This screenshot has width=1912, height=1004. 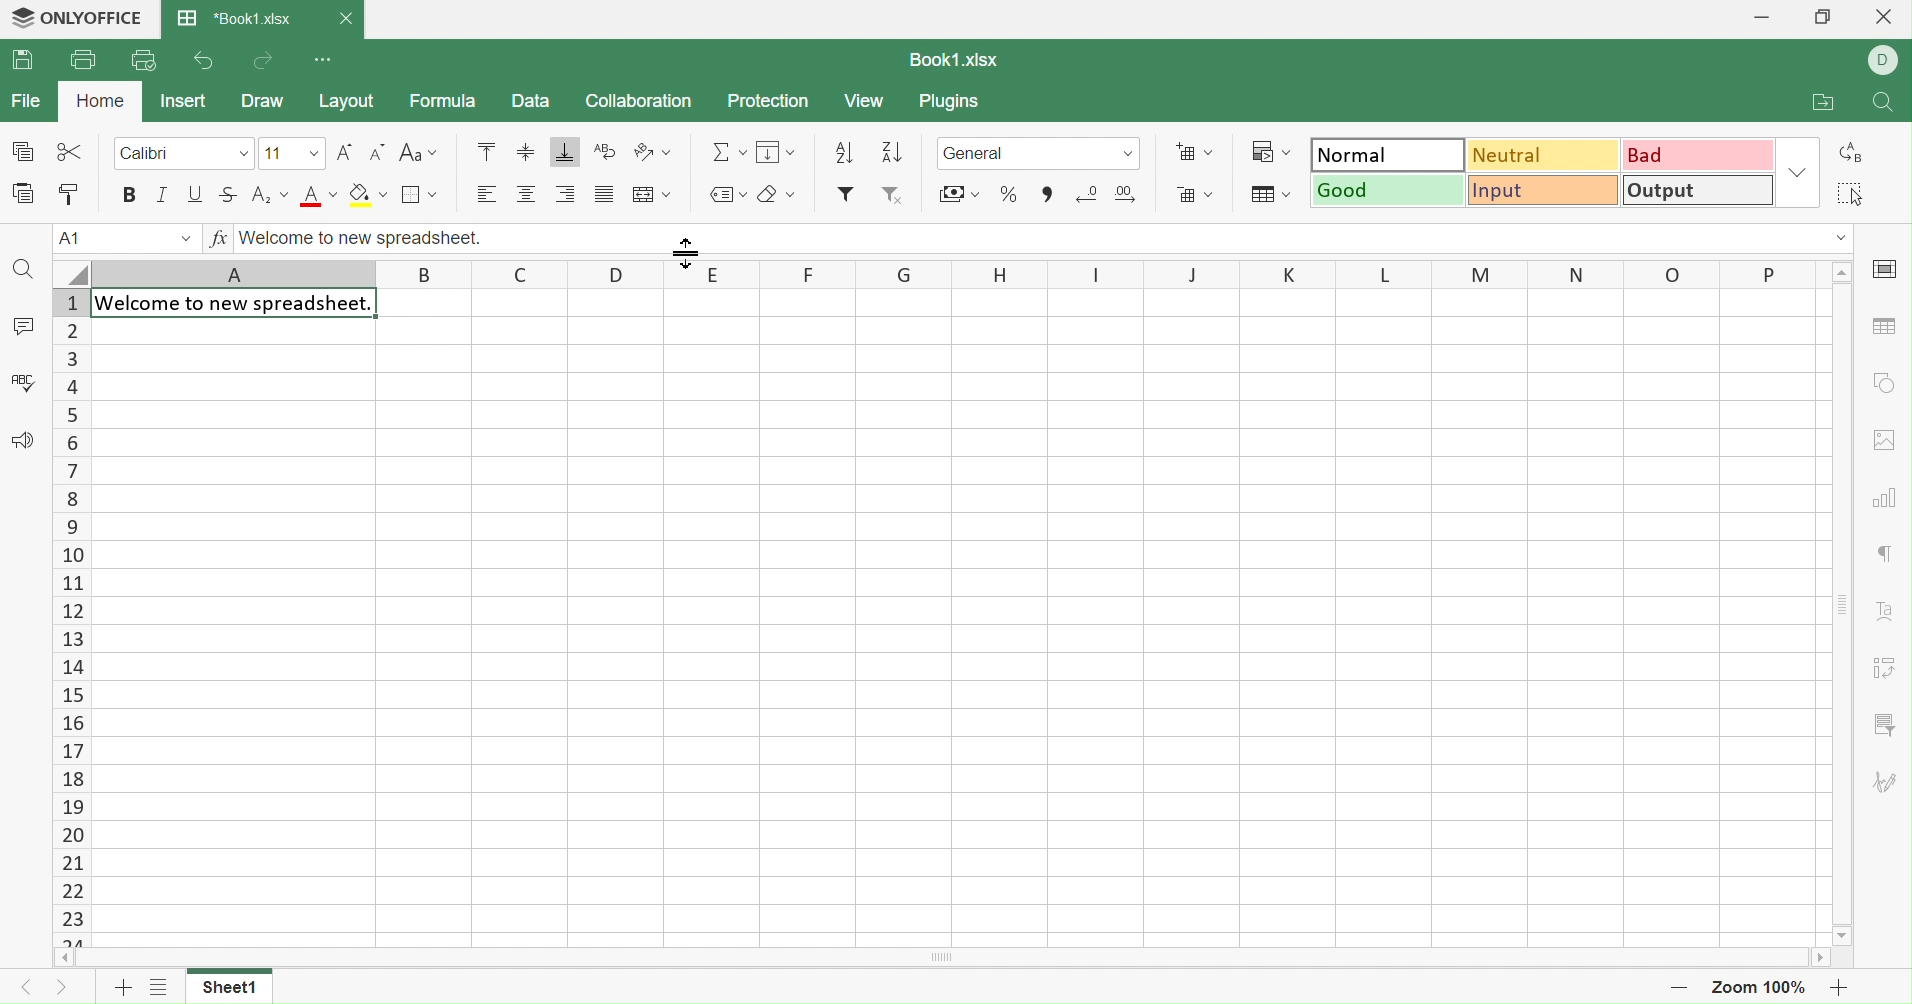 I want to click on Close, so click(x=1880, y=20).